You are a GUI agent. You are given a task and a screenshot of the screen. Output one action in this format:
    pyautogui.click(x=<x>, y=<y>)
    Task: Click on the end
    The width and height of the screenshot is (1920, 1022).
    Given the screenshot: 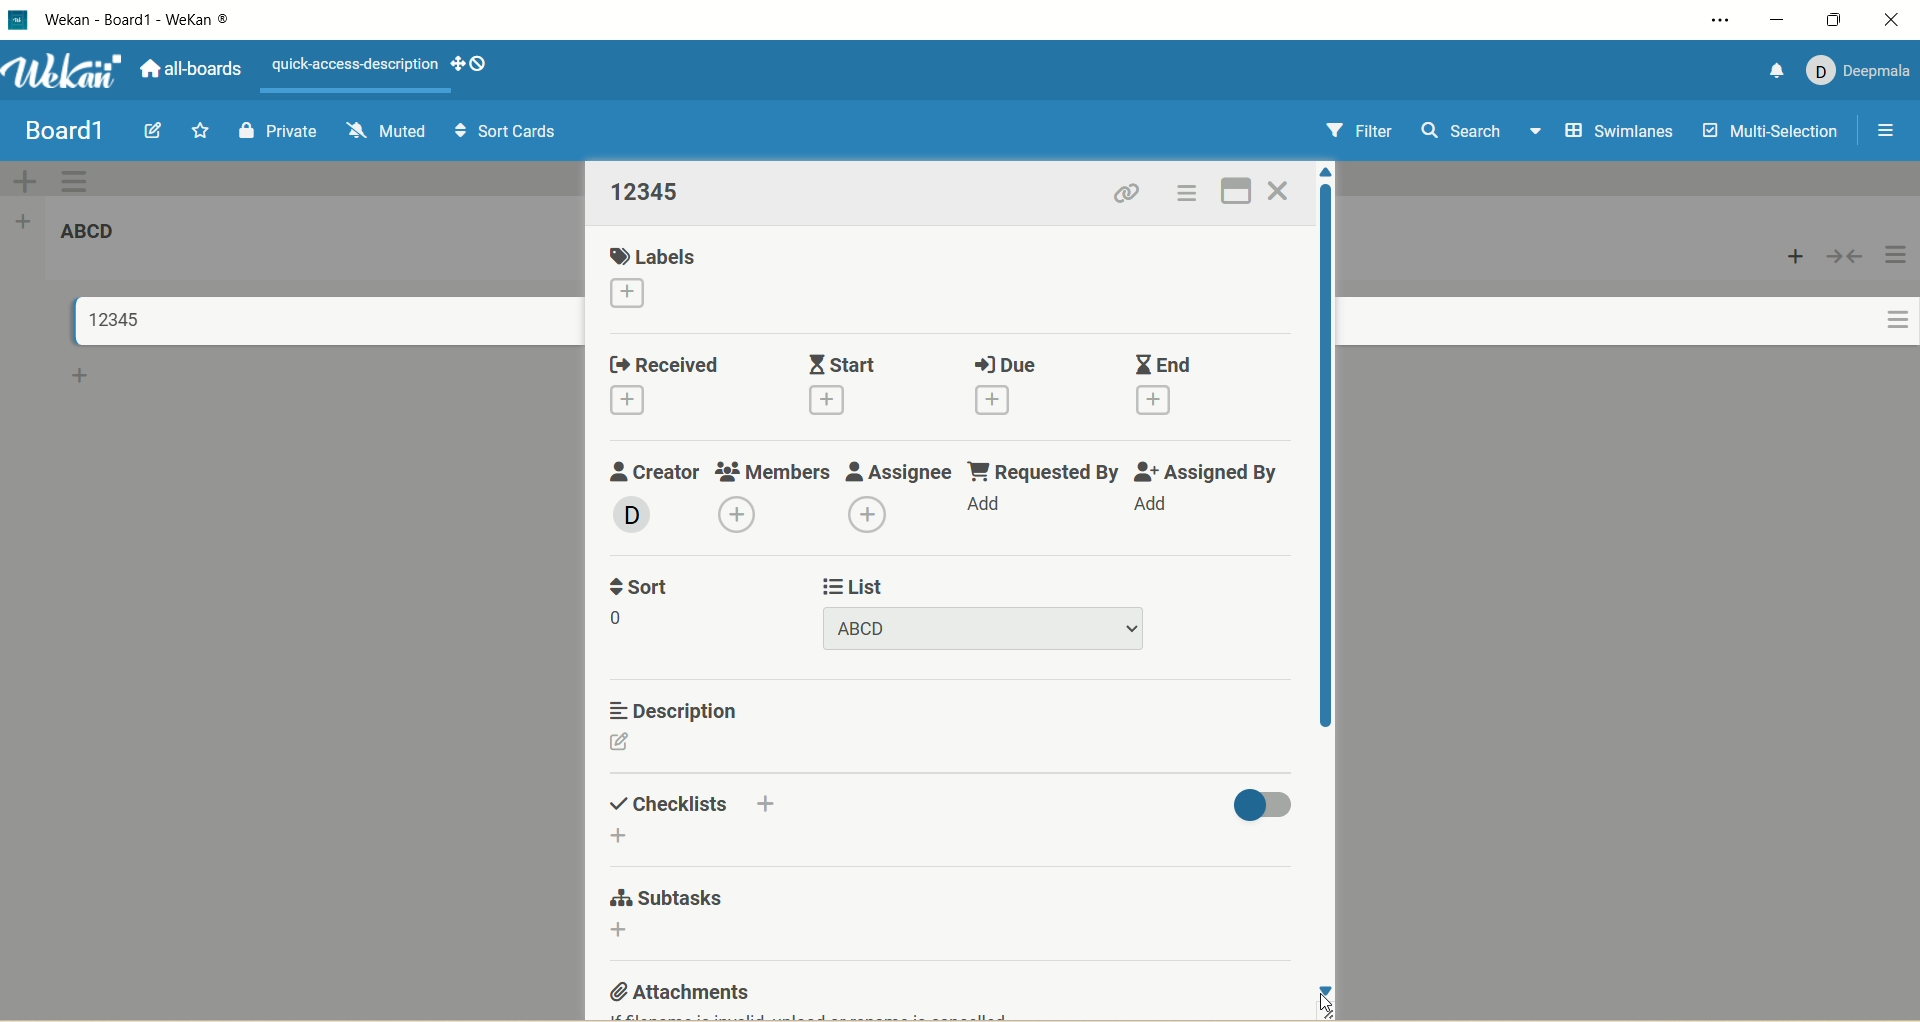 What is the action you would take?
    pyautogui.click(x=1160, y=365)
    